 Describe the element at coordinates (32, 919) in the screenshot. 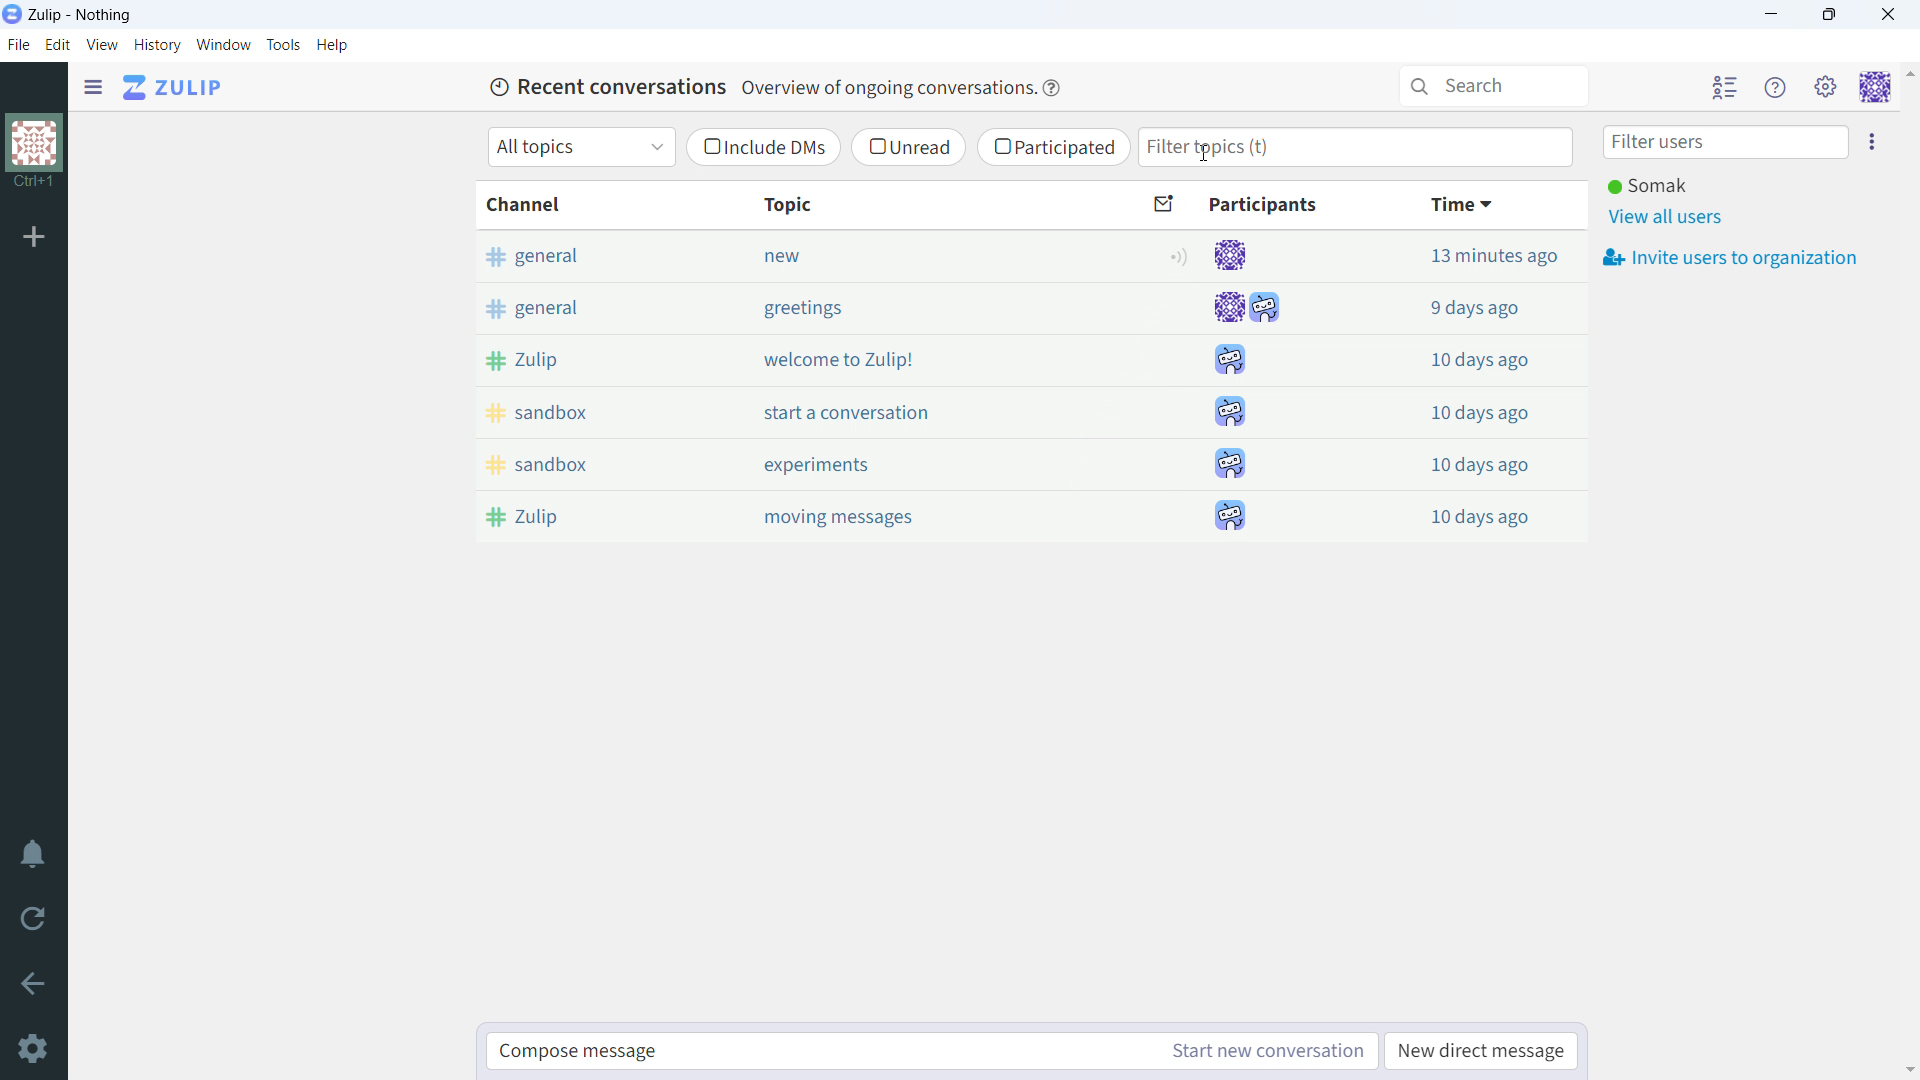

I see `reload` at that location.